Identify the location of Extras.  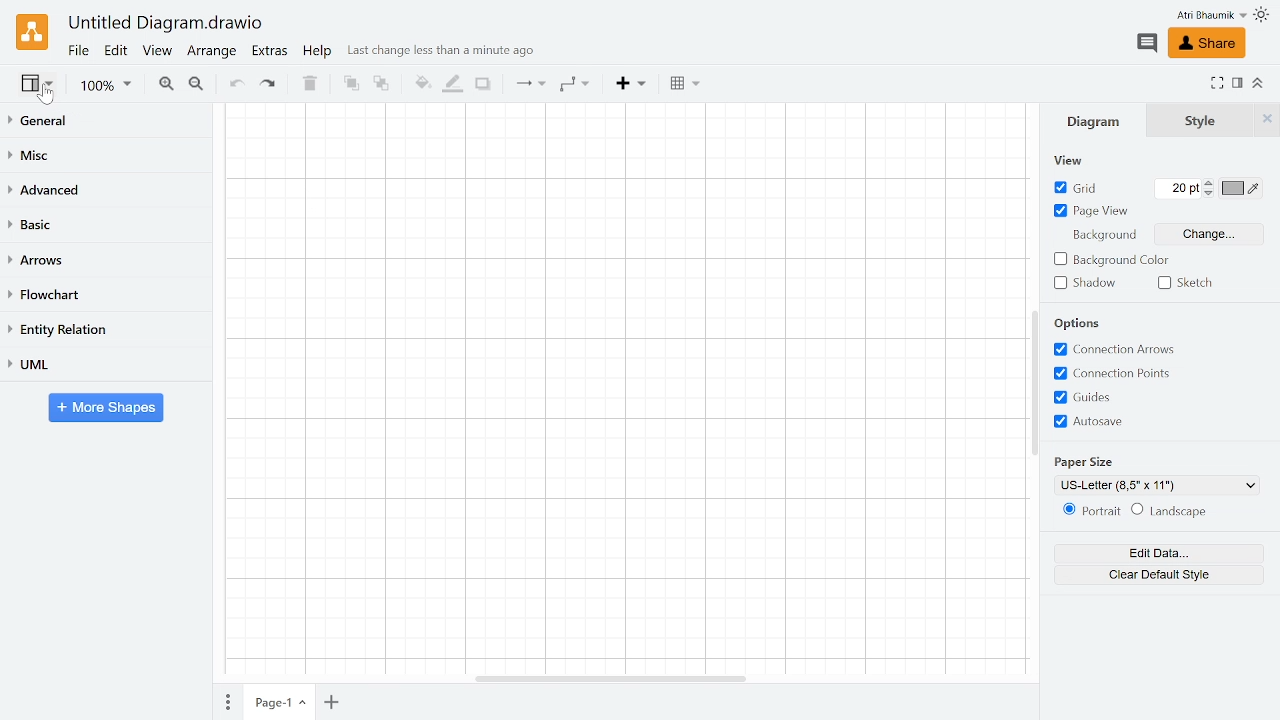
(271, 52).